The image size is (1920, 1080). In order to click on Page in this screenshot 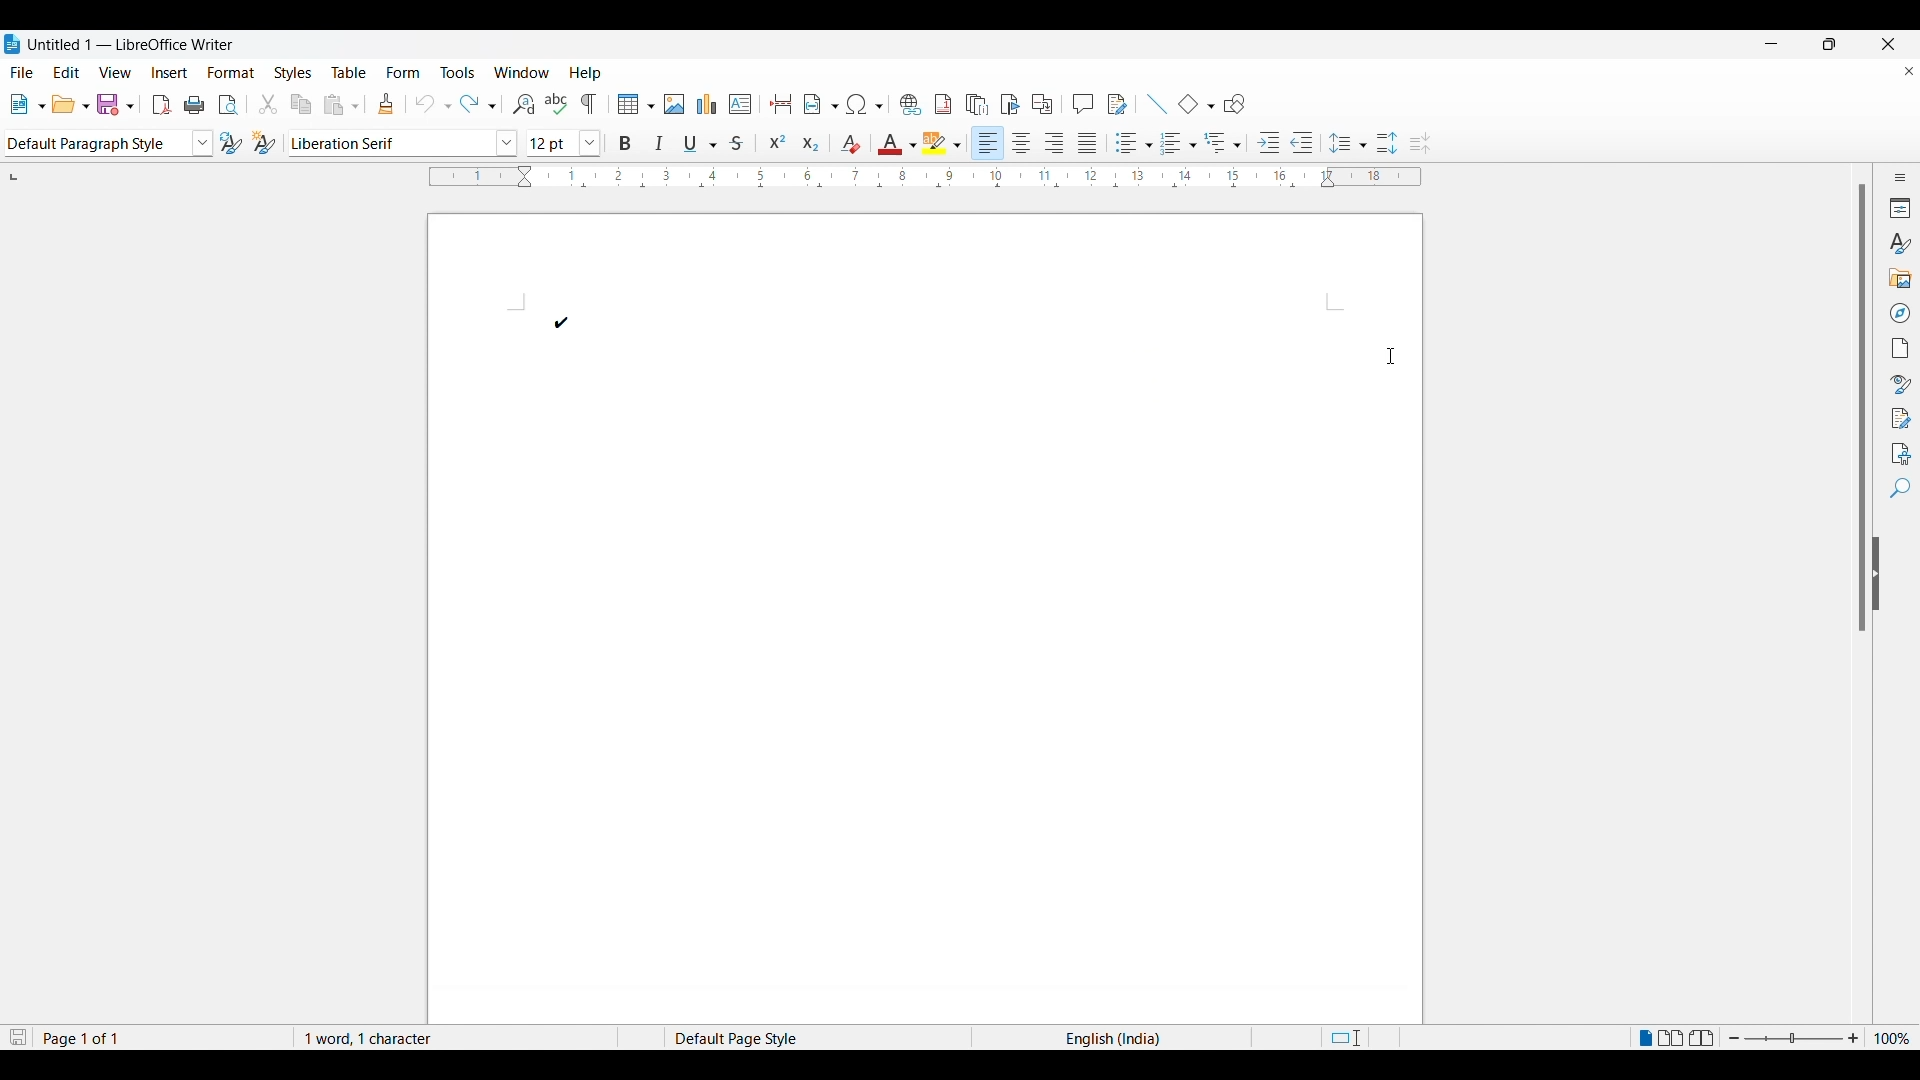, I will do `click(1899, 345)`.